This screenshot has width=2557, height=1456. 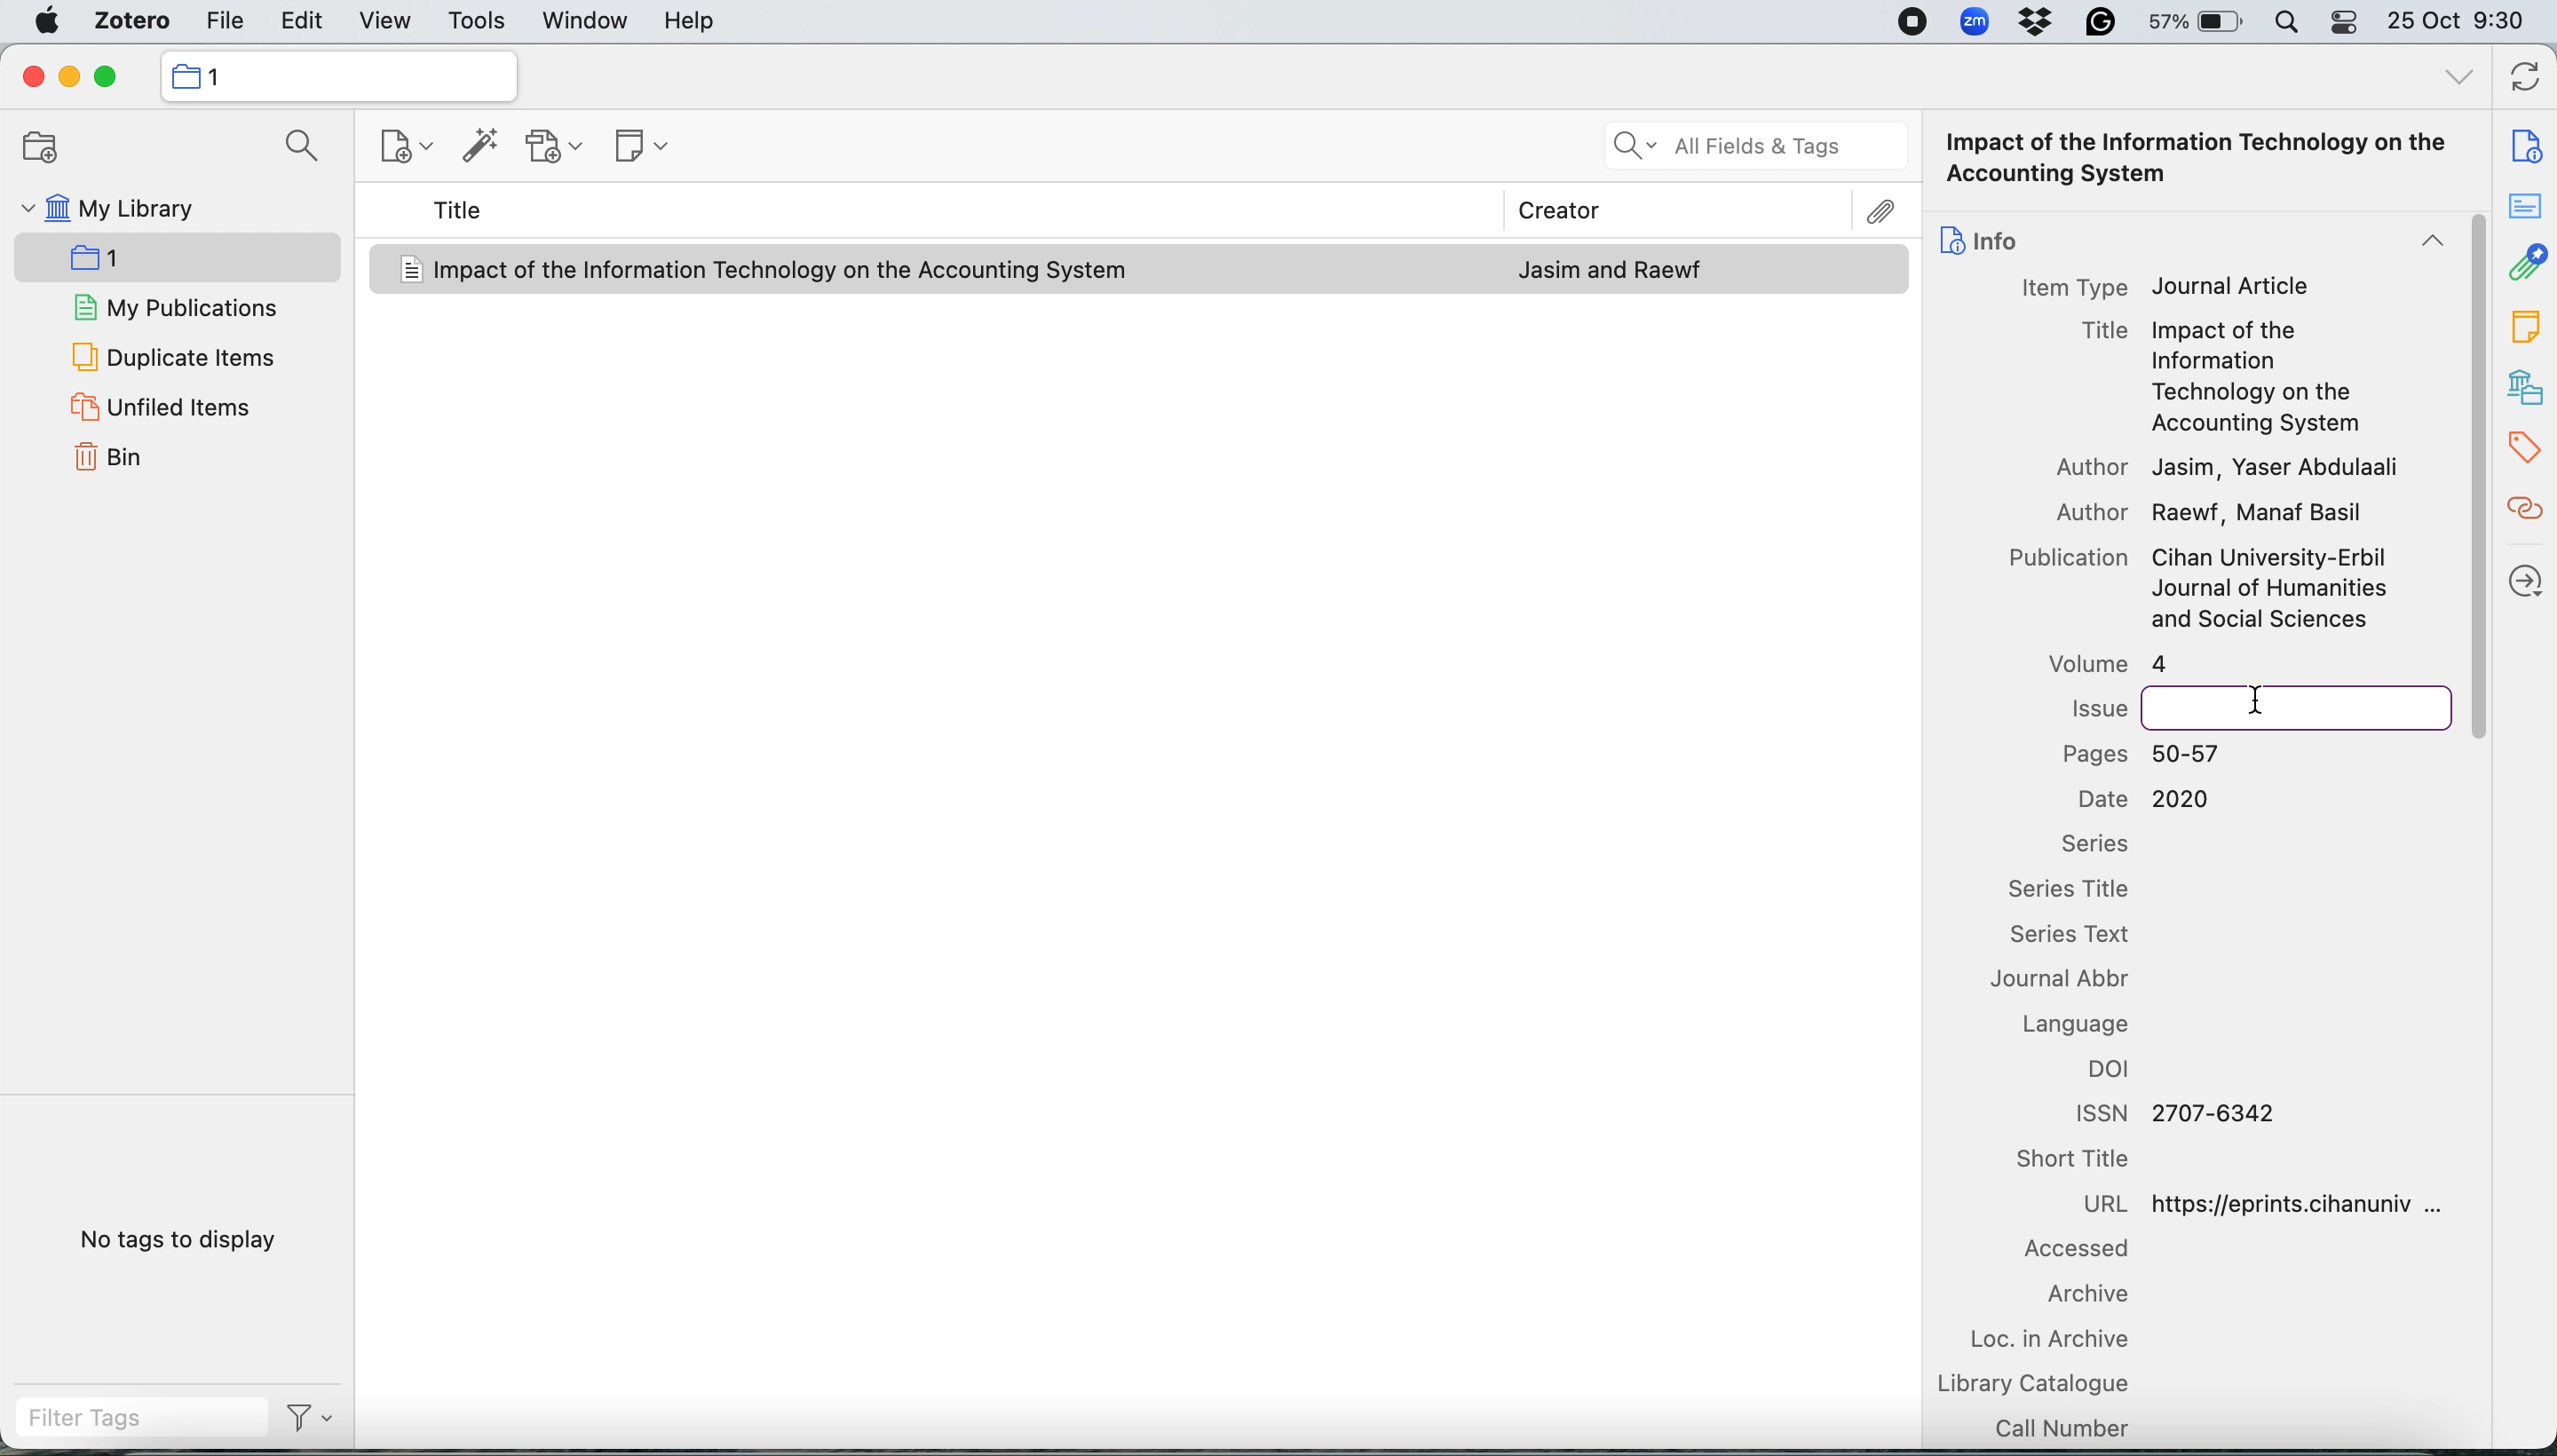 What do you see at coordinates (2056, 1340) in the screenshot?
I see `loc in archive` at bounding box center [2056, 1340].